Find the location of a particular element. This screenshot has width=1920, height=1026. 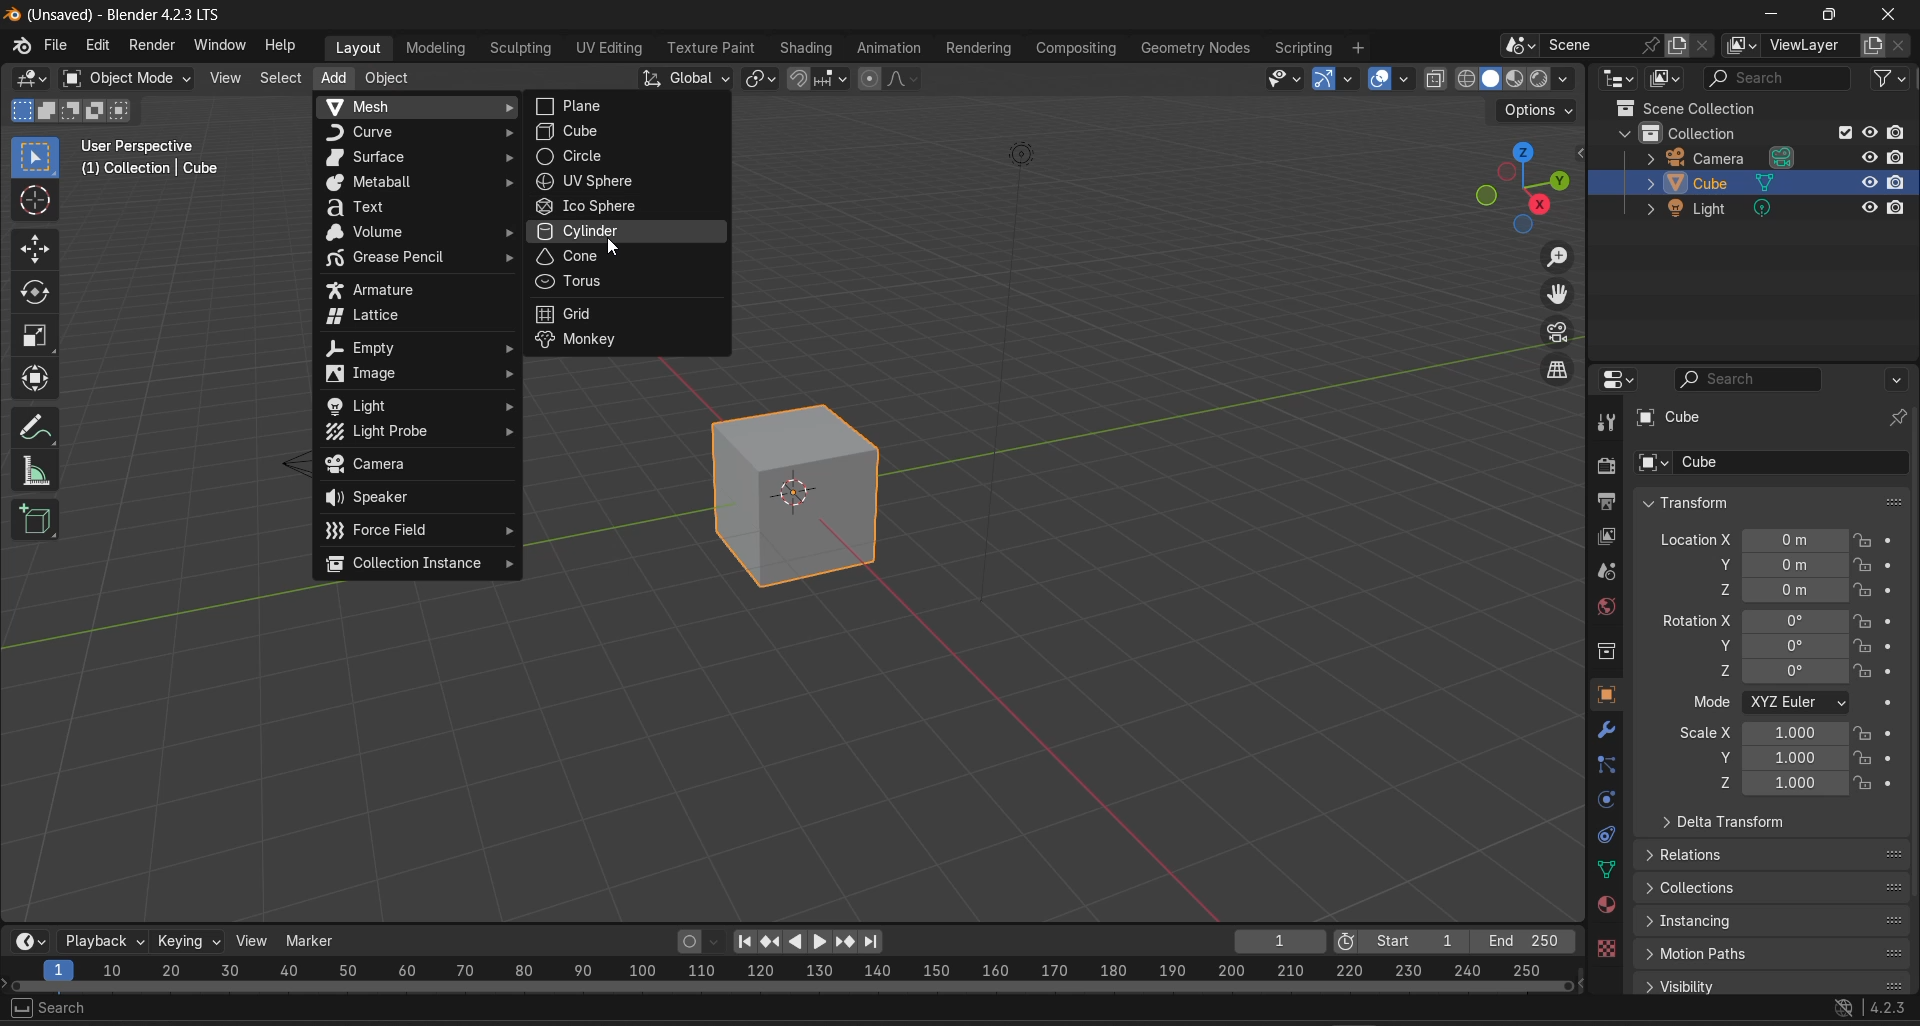

select is located at coordinates (282, 78).